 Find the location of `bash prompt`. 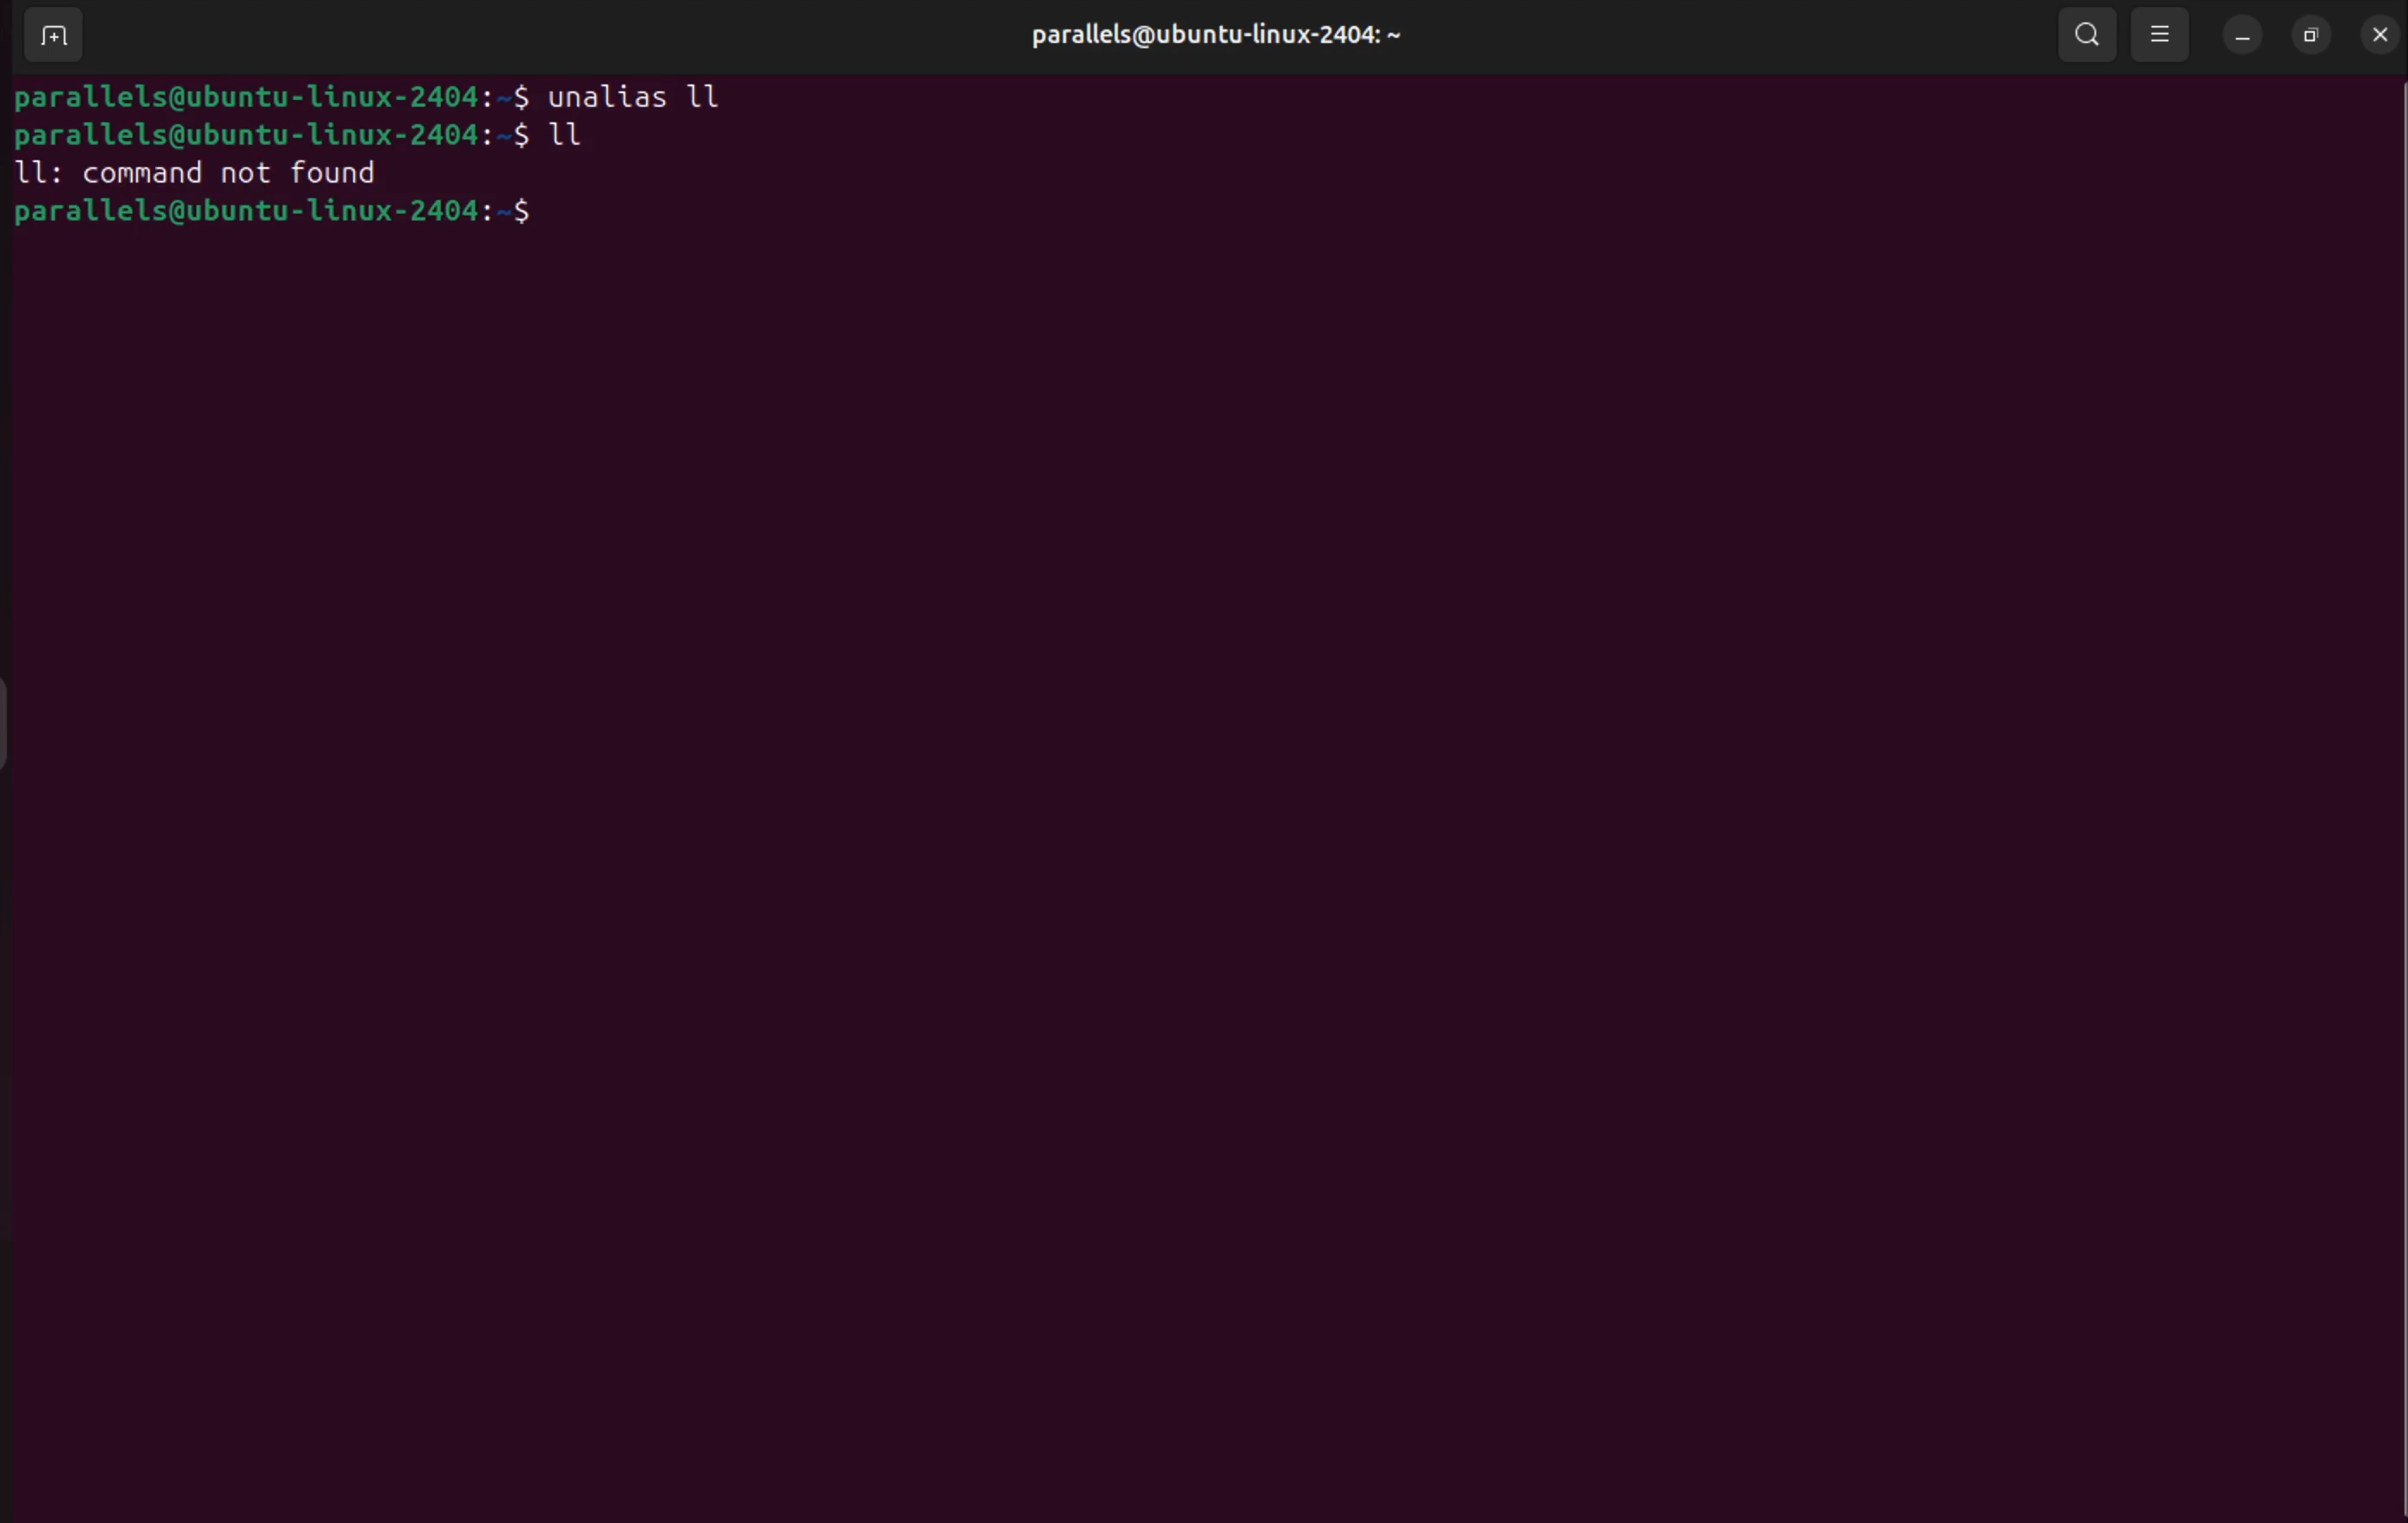

bash prompt is located at coordinates (268, 92).